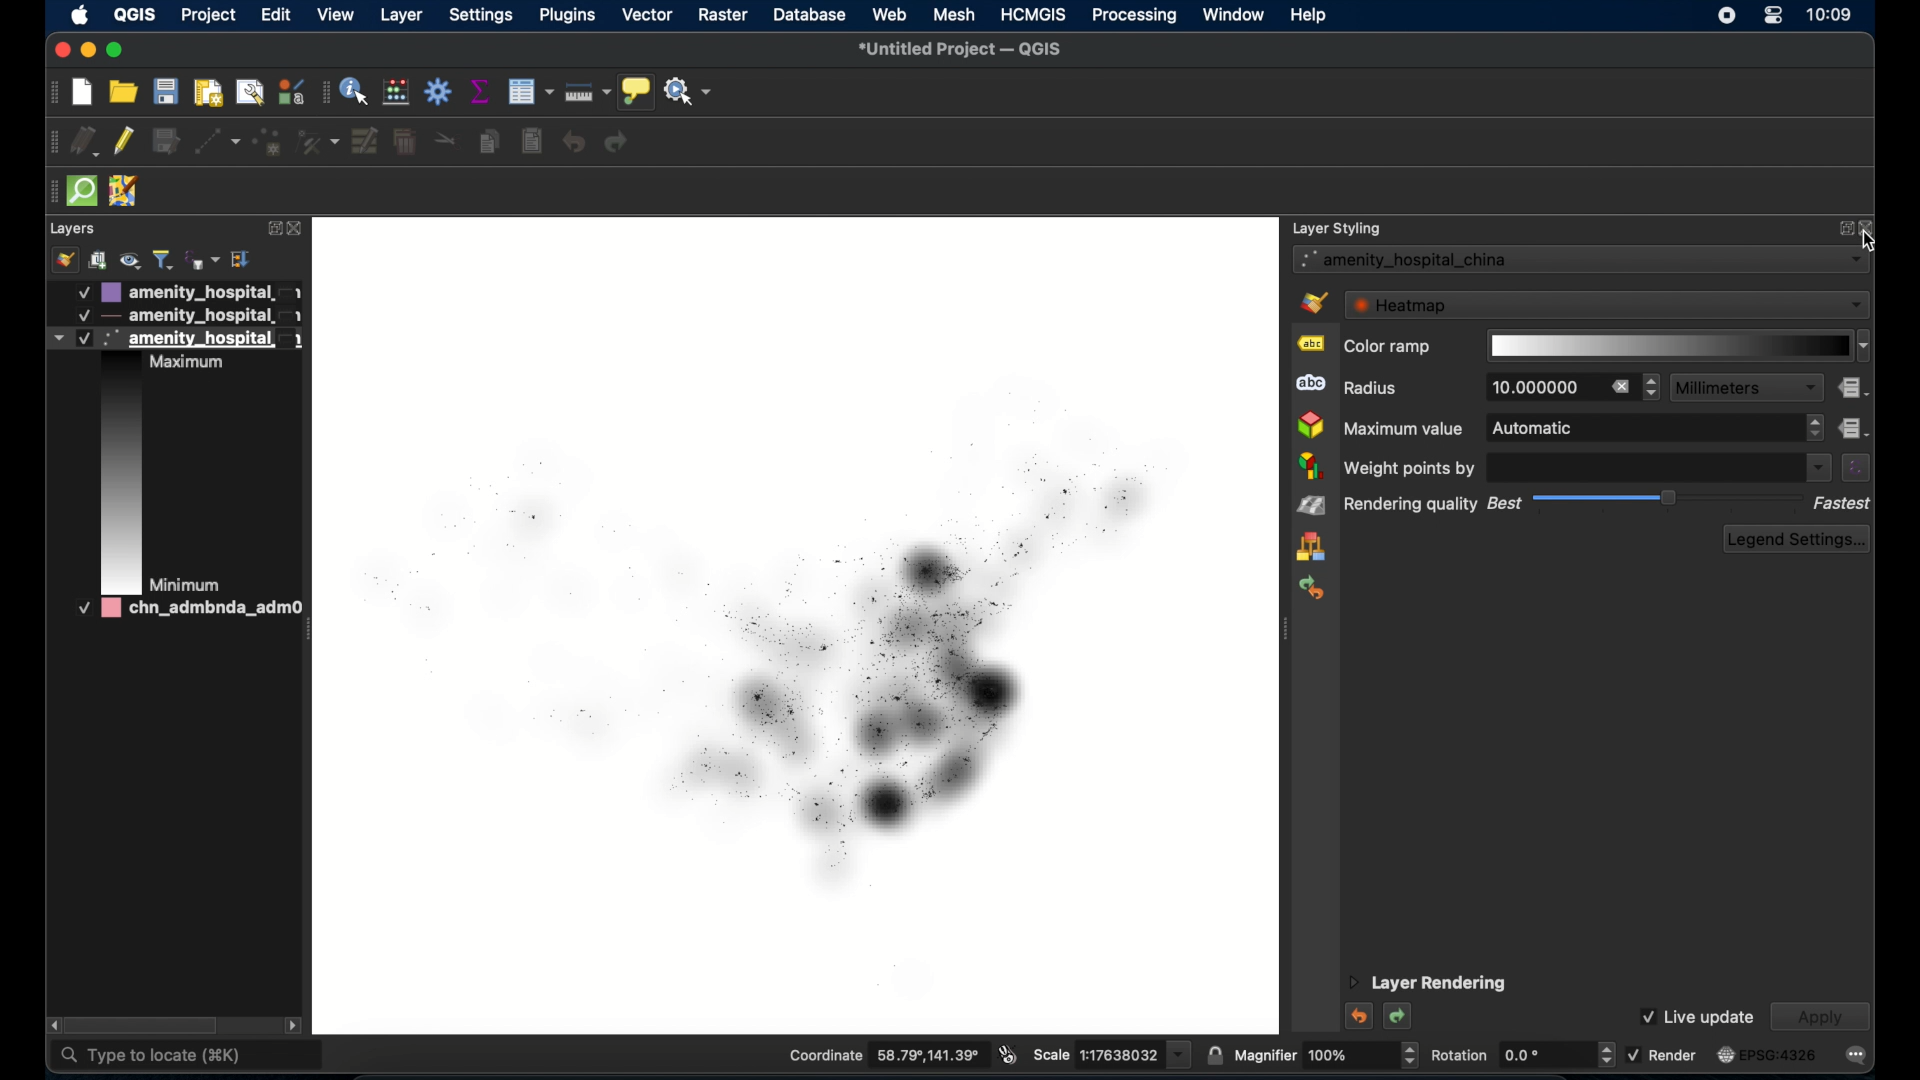  What do you see at coordinates (956, 51) in the screenshot?
I see `untitled project - QGIS` at bounding box center [956, 51].